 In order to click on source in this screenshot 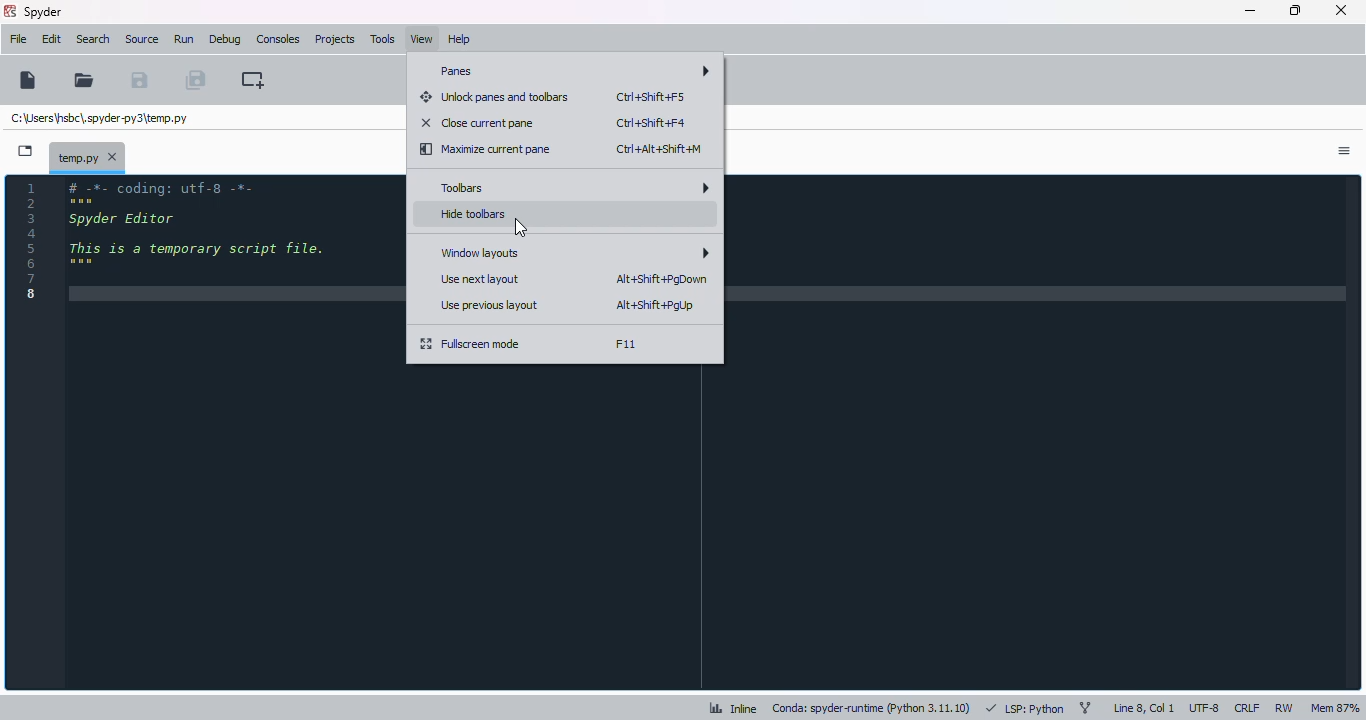, I will do `click(141, 39)`.